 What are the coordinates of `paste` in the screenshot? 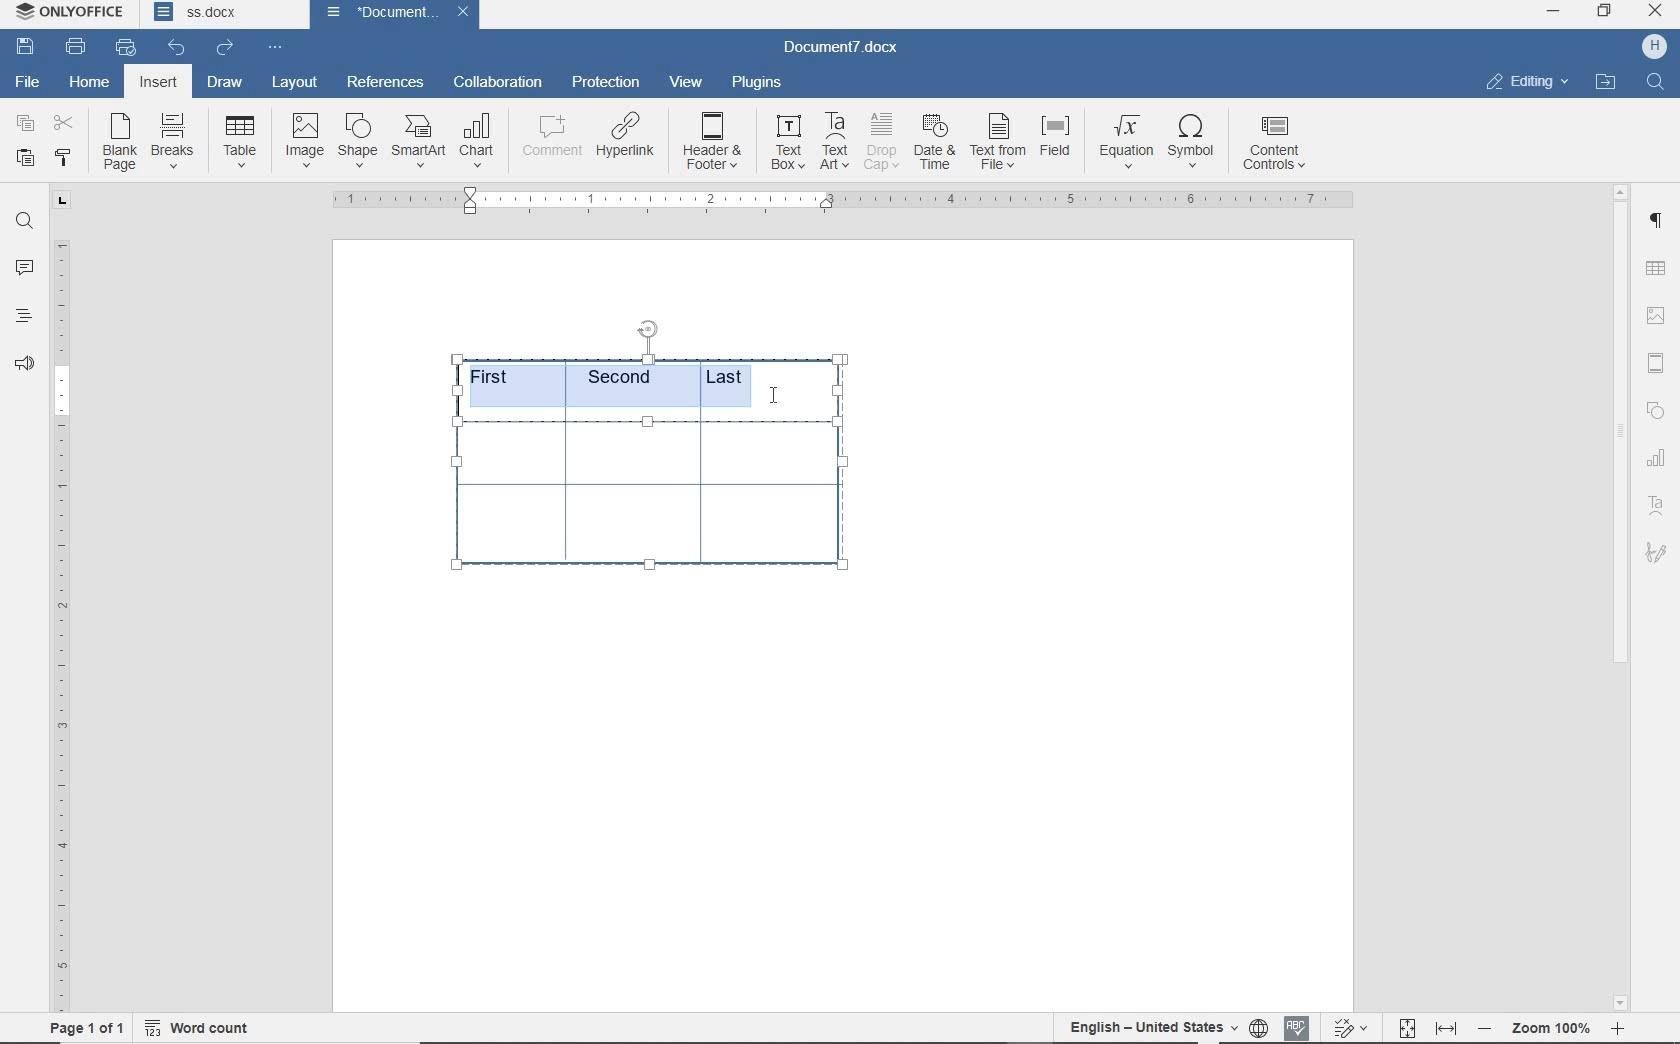 It's located at (24, 157).